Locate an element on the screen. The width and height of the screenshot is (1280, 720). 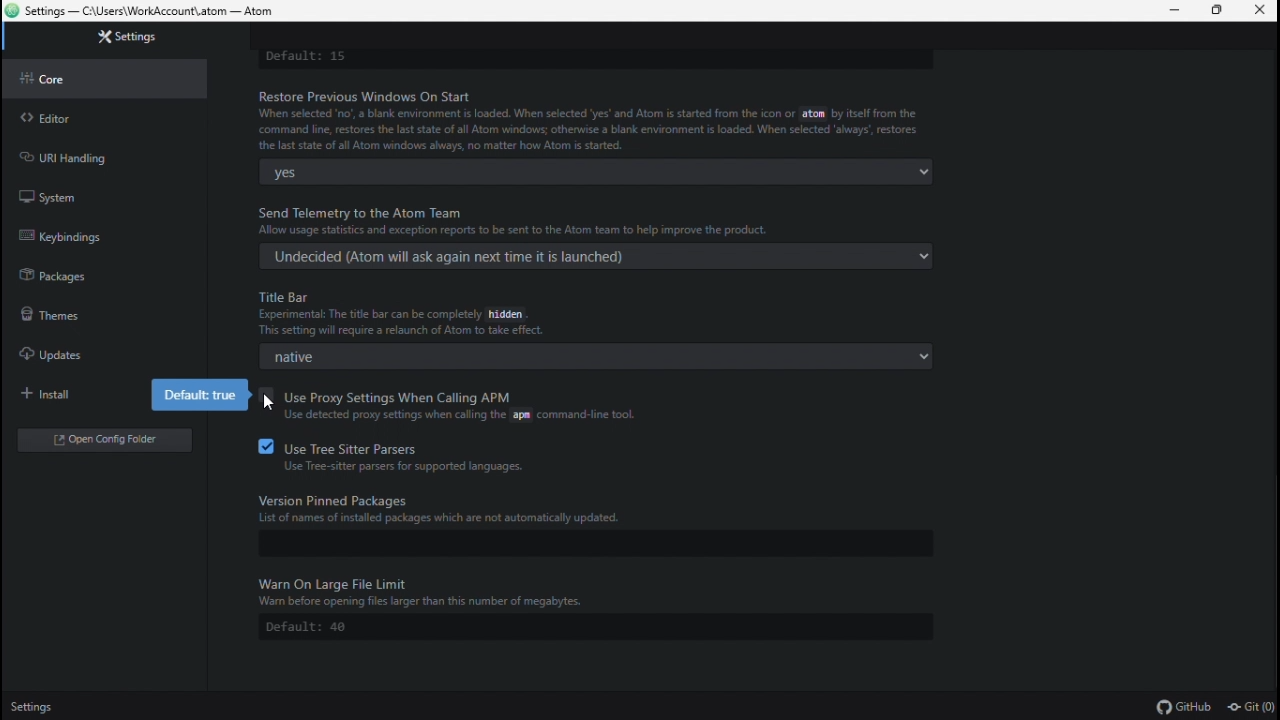
Cursor is located at coordinates (271, 405).